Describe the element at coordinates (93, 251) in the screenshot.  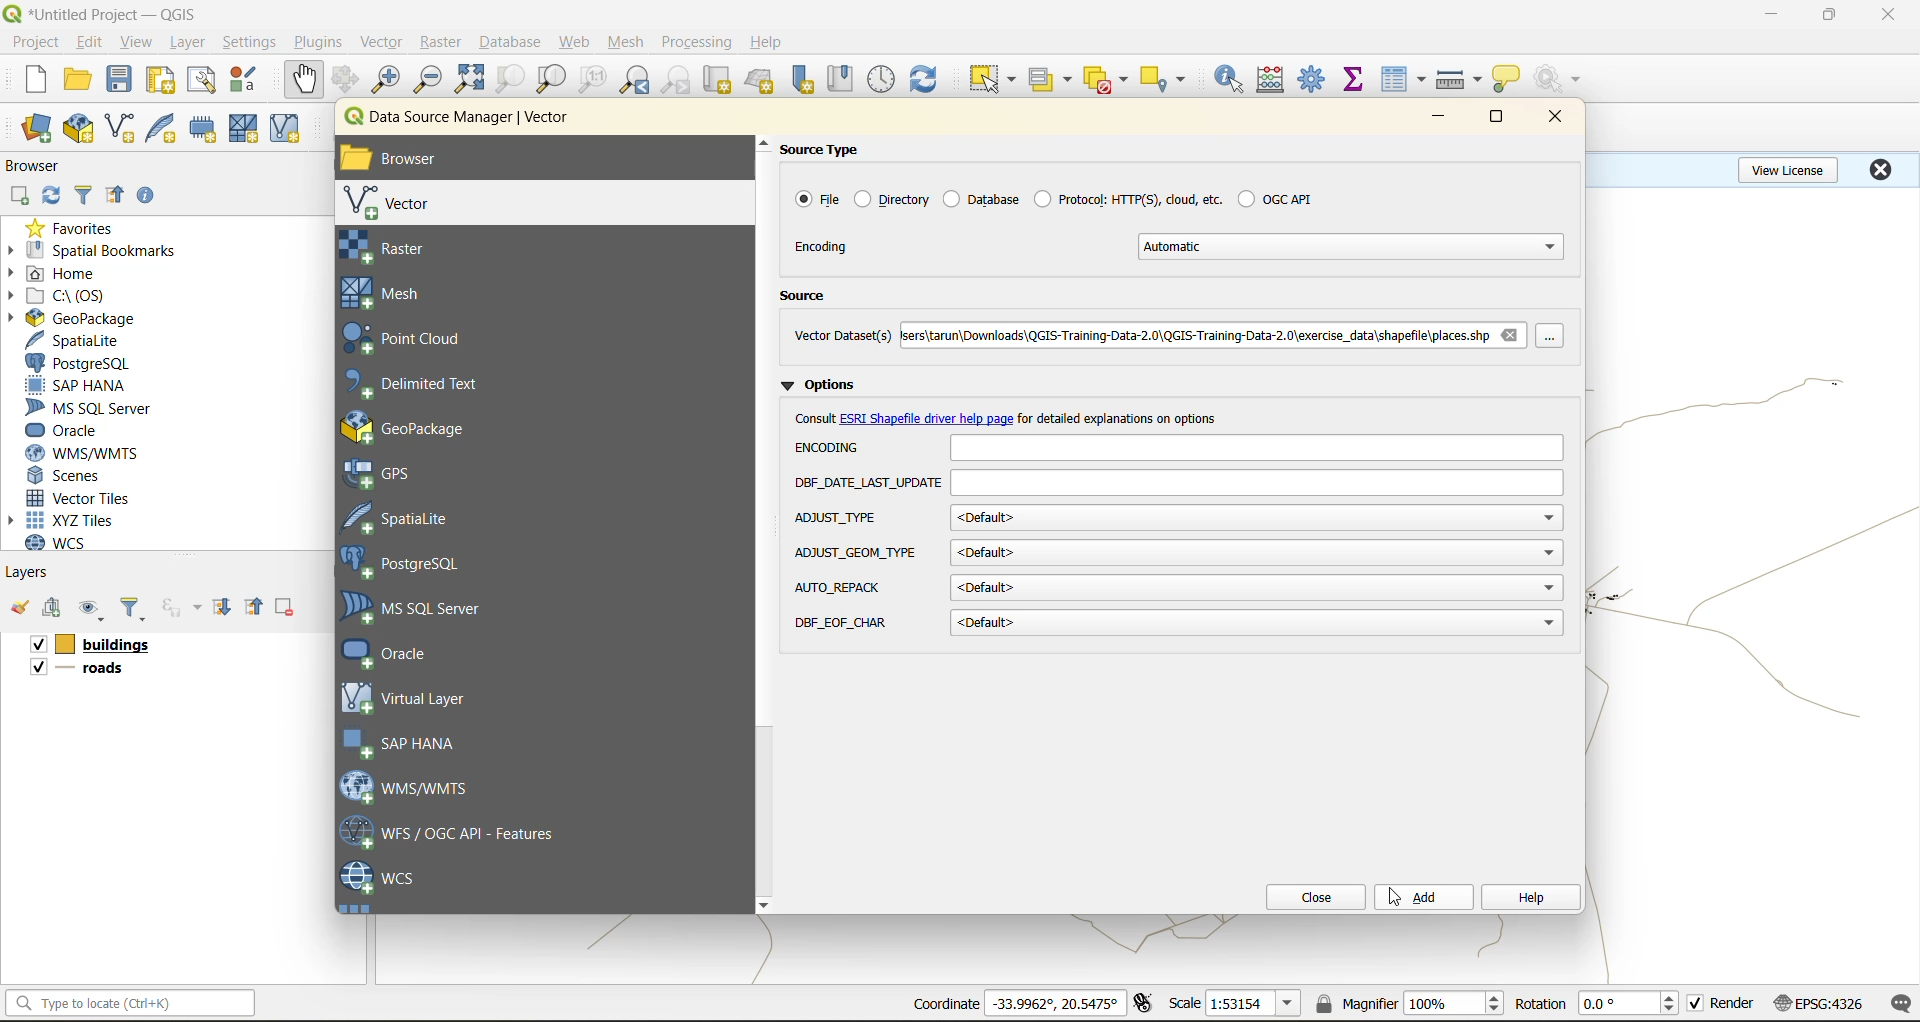
I see `spatial bookmarks` at that location.